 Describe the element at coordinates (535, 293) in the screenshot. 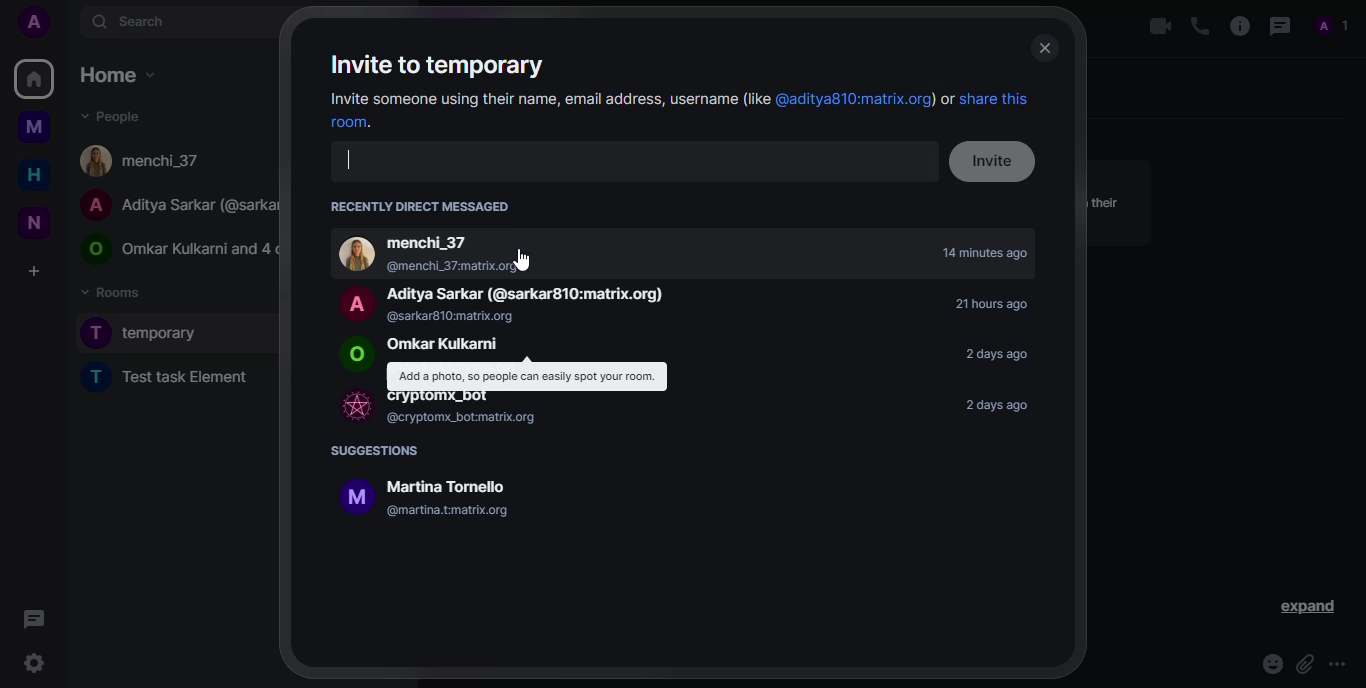

I see `Aditya Sarkar (@sarkar810:matrix.org)` at that location.